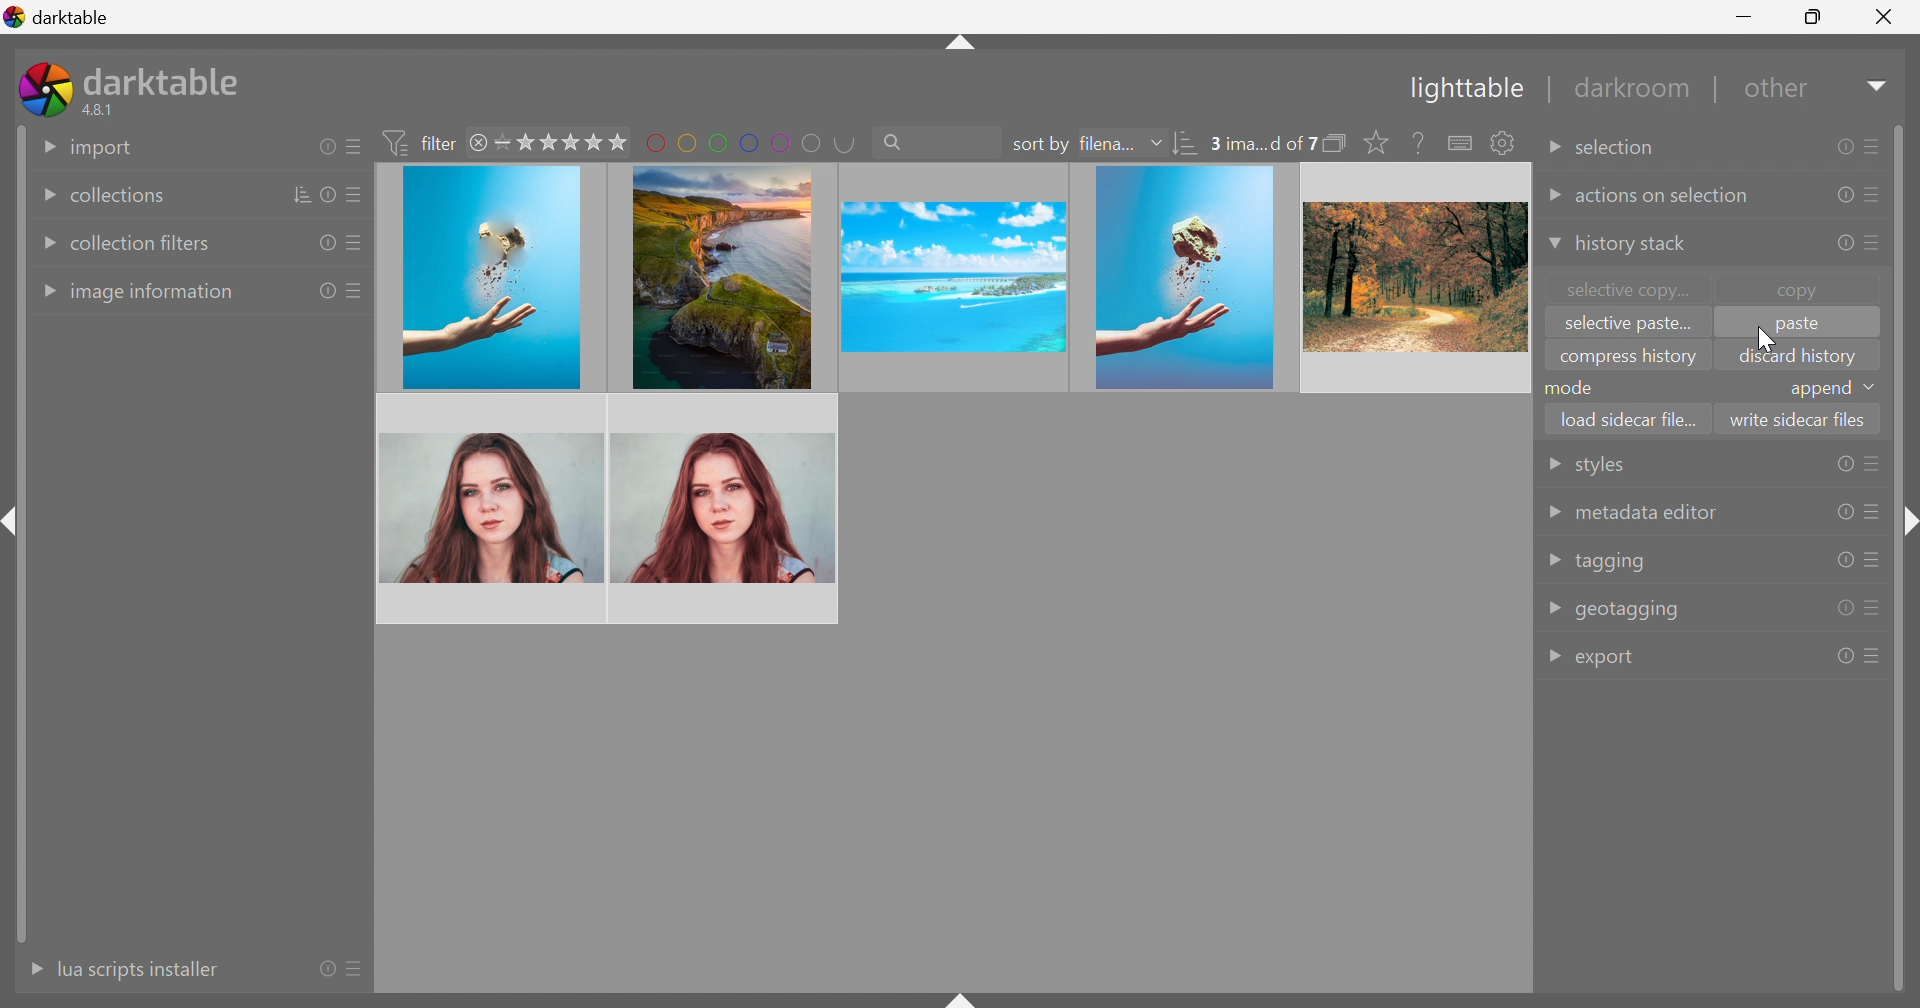  Describe the element at coordinates (493, 508) in the screenshot. I see `image` at that location.